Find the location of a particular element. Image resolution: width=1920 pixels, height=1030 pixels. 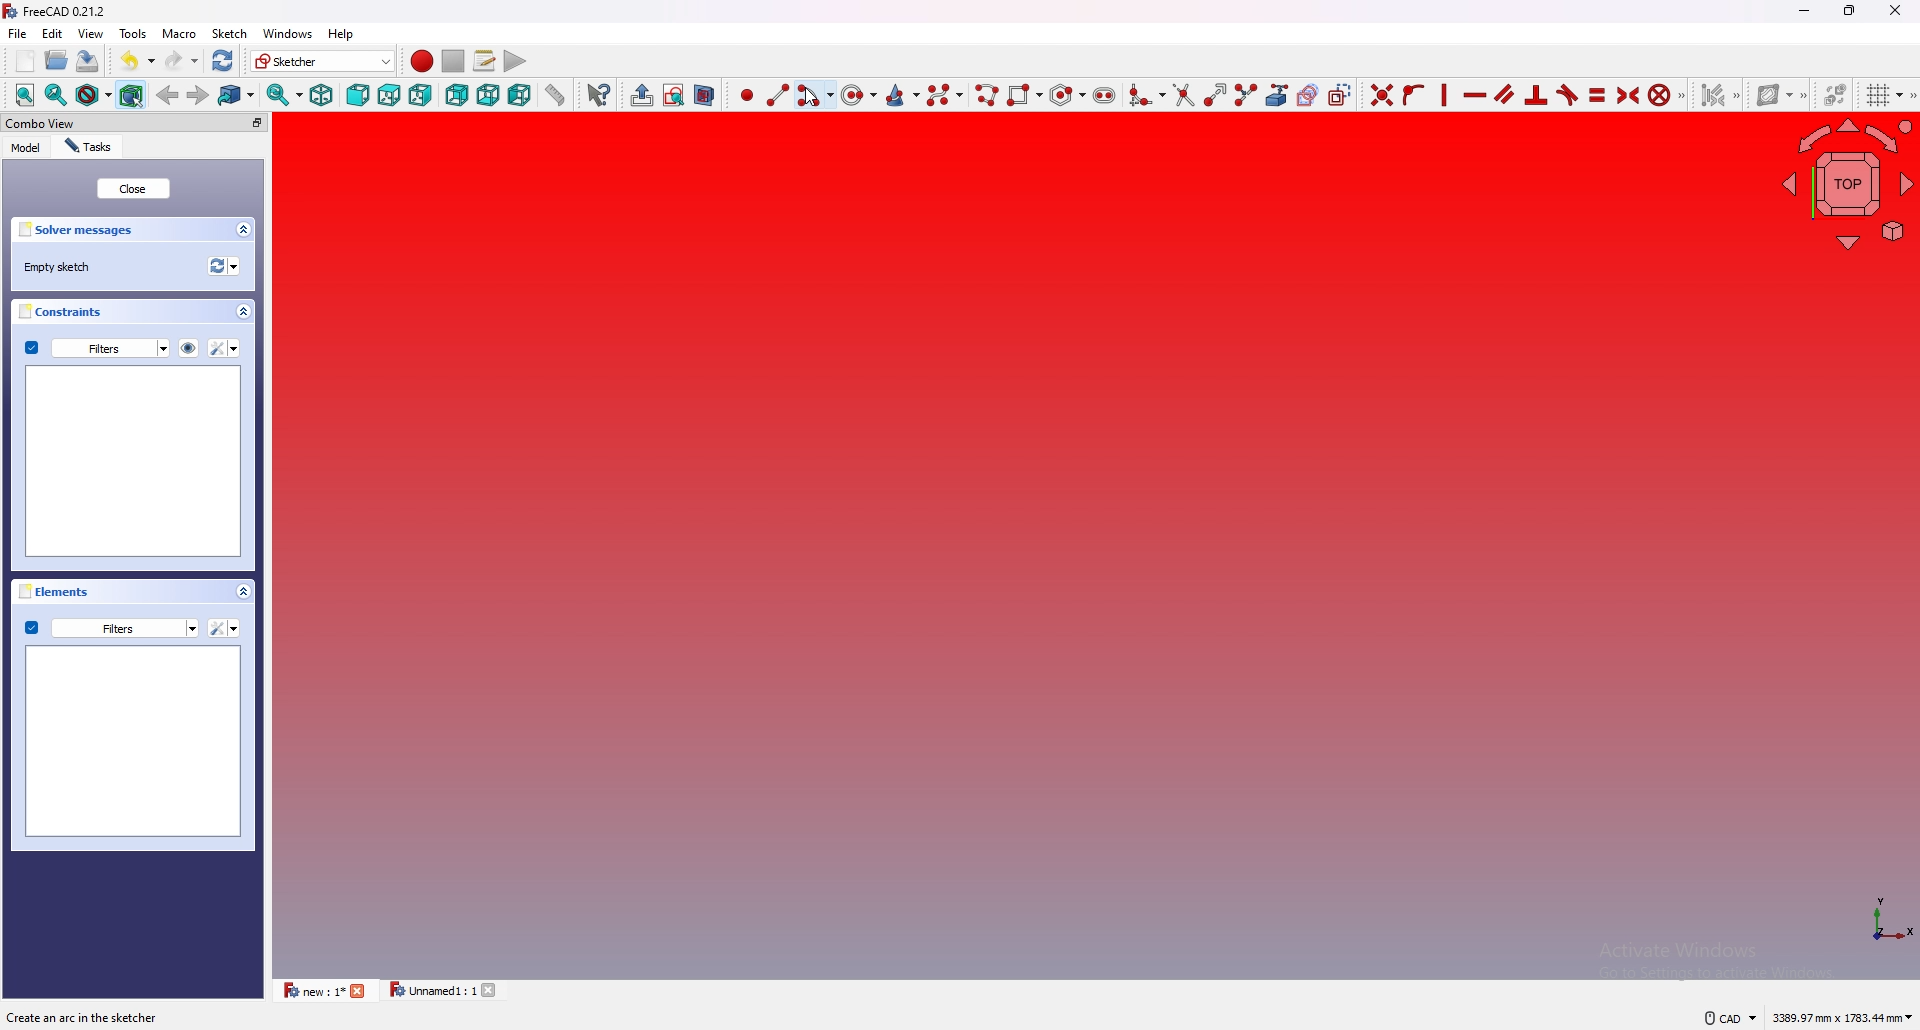

pop out is located at coordinates (257, 123).